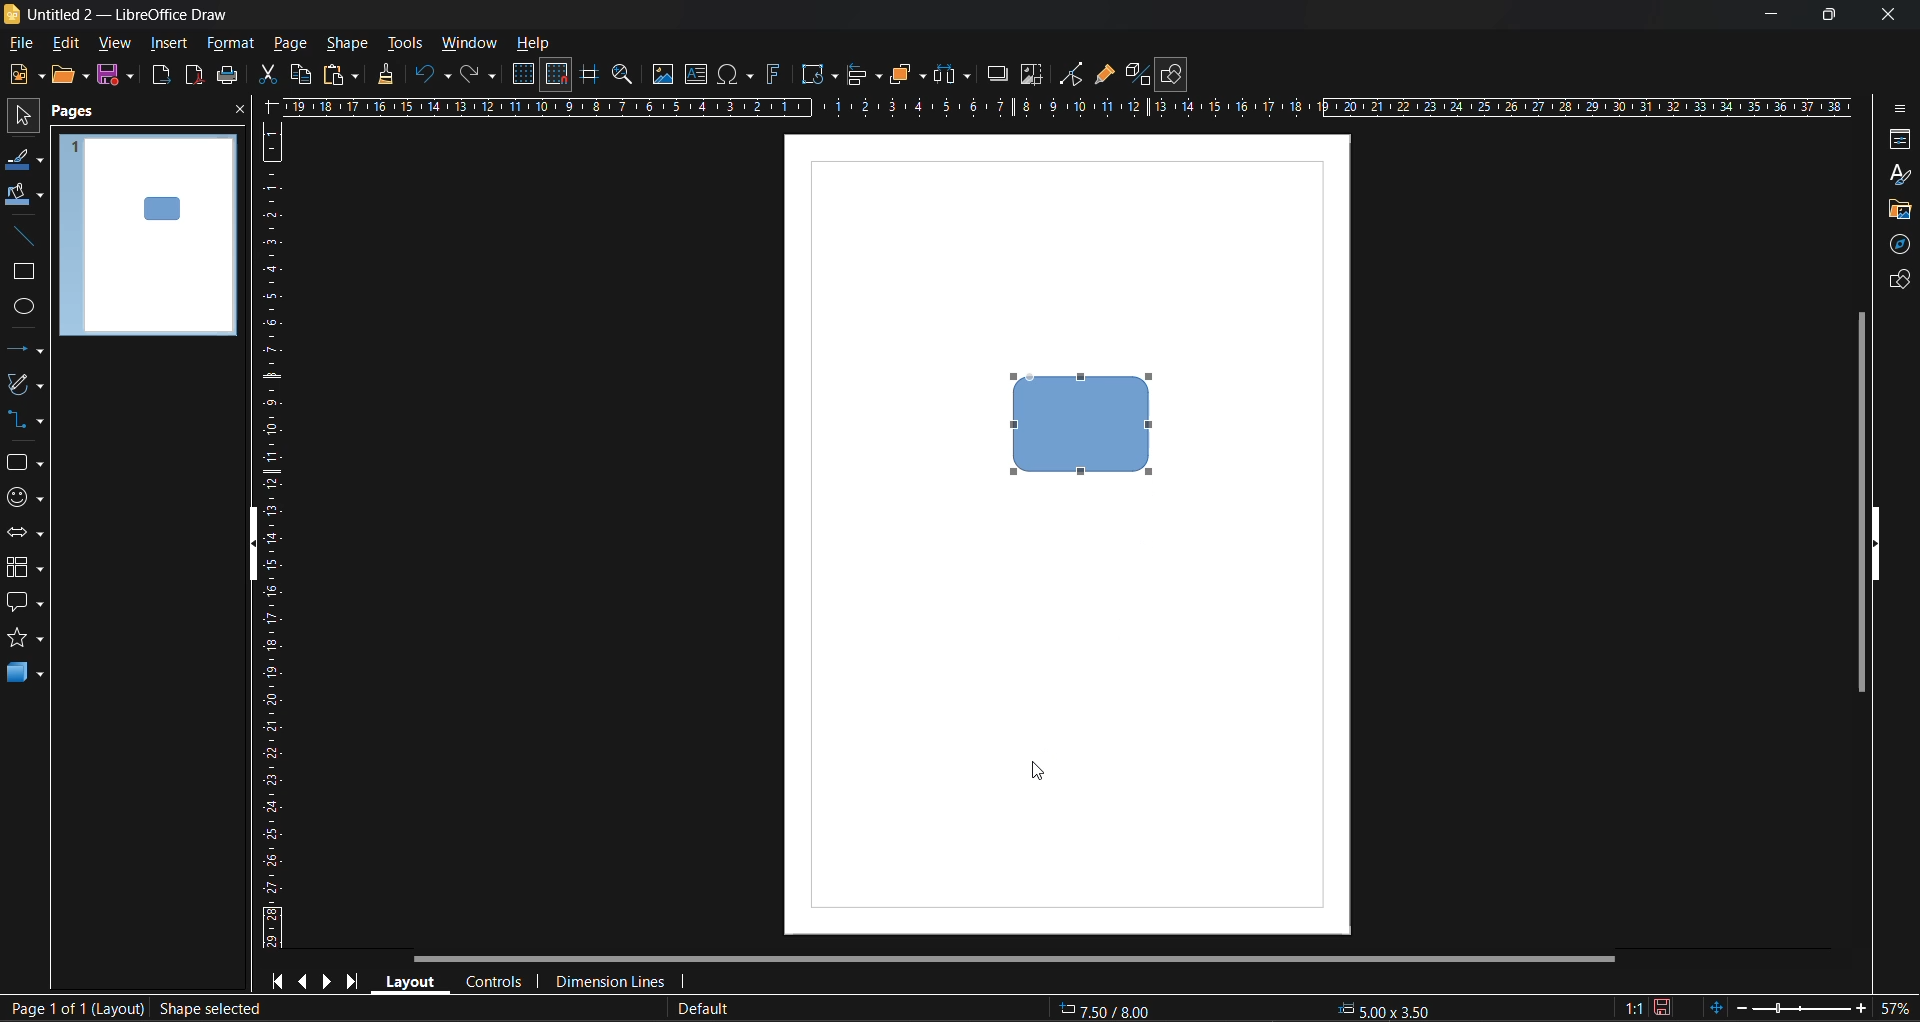 This screenshot has width=1920, height=1022. Describe the element at coordinates (20, 273) in the screenshot. I see `rectangle` at that location.